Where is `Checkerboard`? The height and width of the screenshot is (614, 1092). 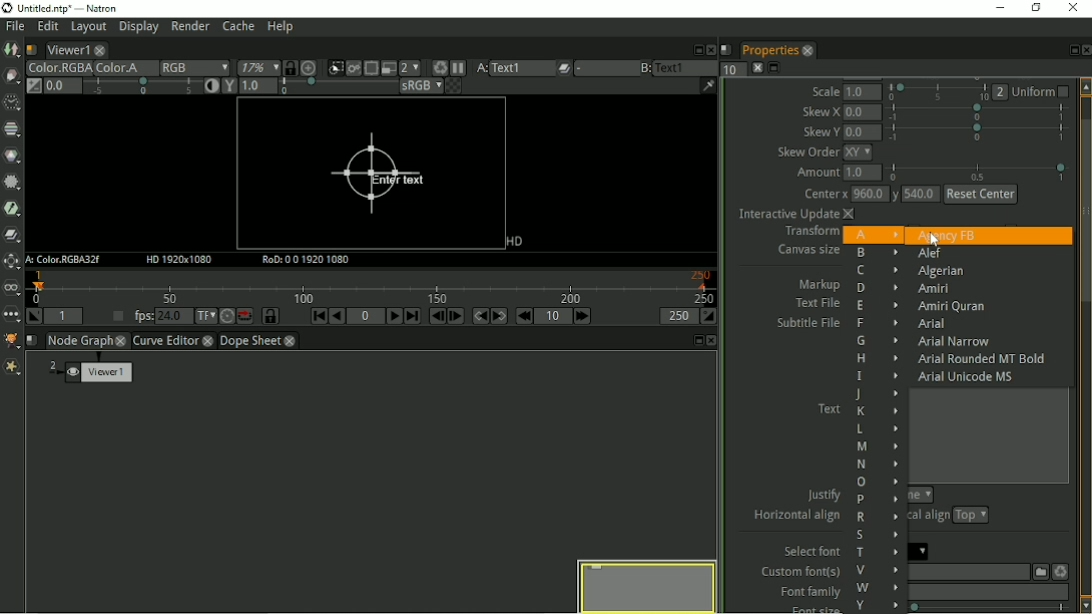
Checkerboard is located at coordinates (455, 87).